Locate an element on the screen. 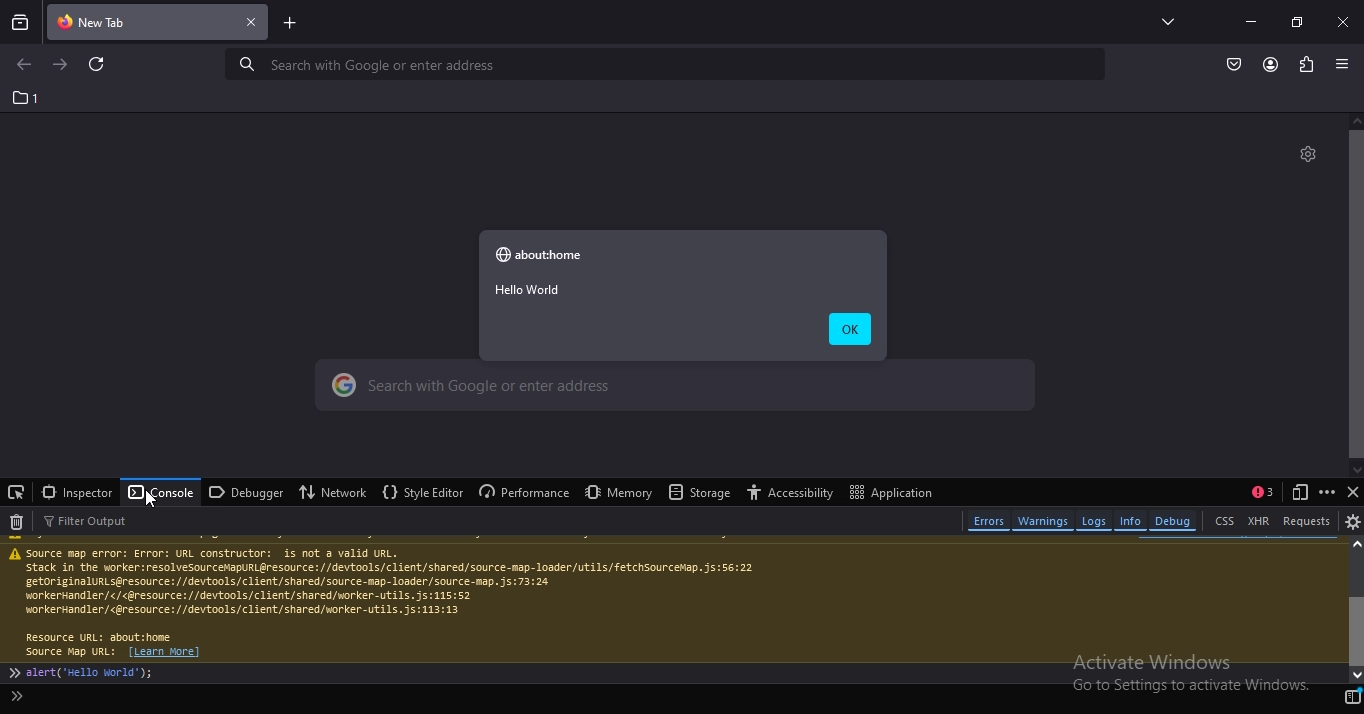 This screenshot has height=714, width=1364. extension is located at coordinates (1307, 65).